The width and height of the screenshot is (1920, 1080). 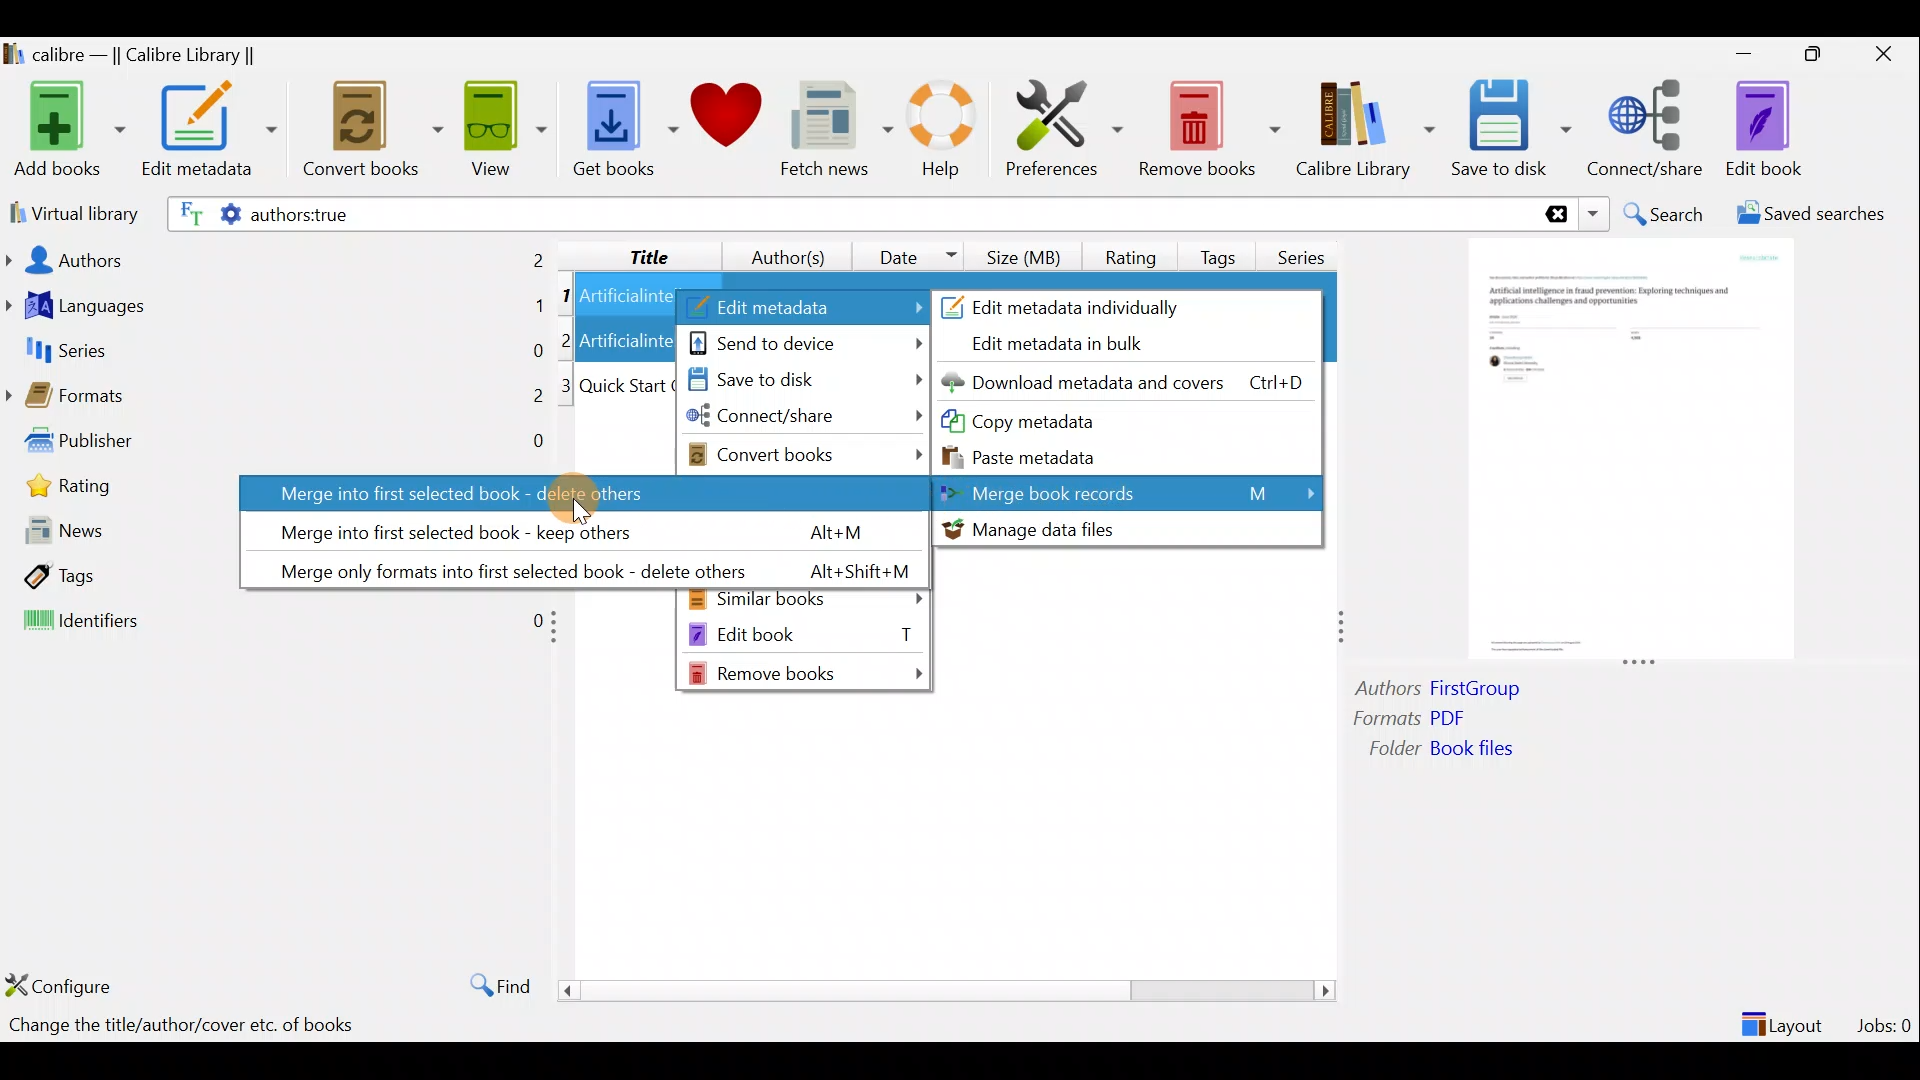 I want to click on Edit metadata individually, so click(x=1087, y=304).